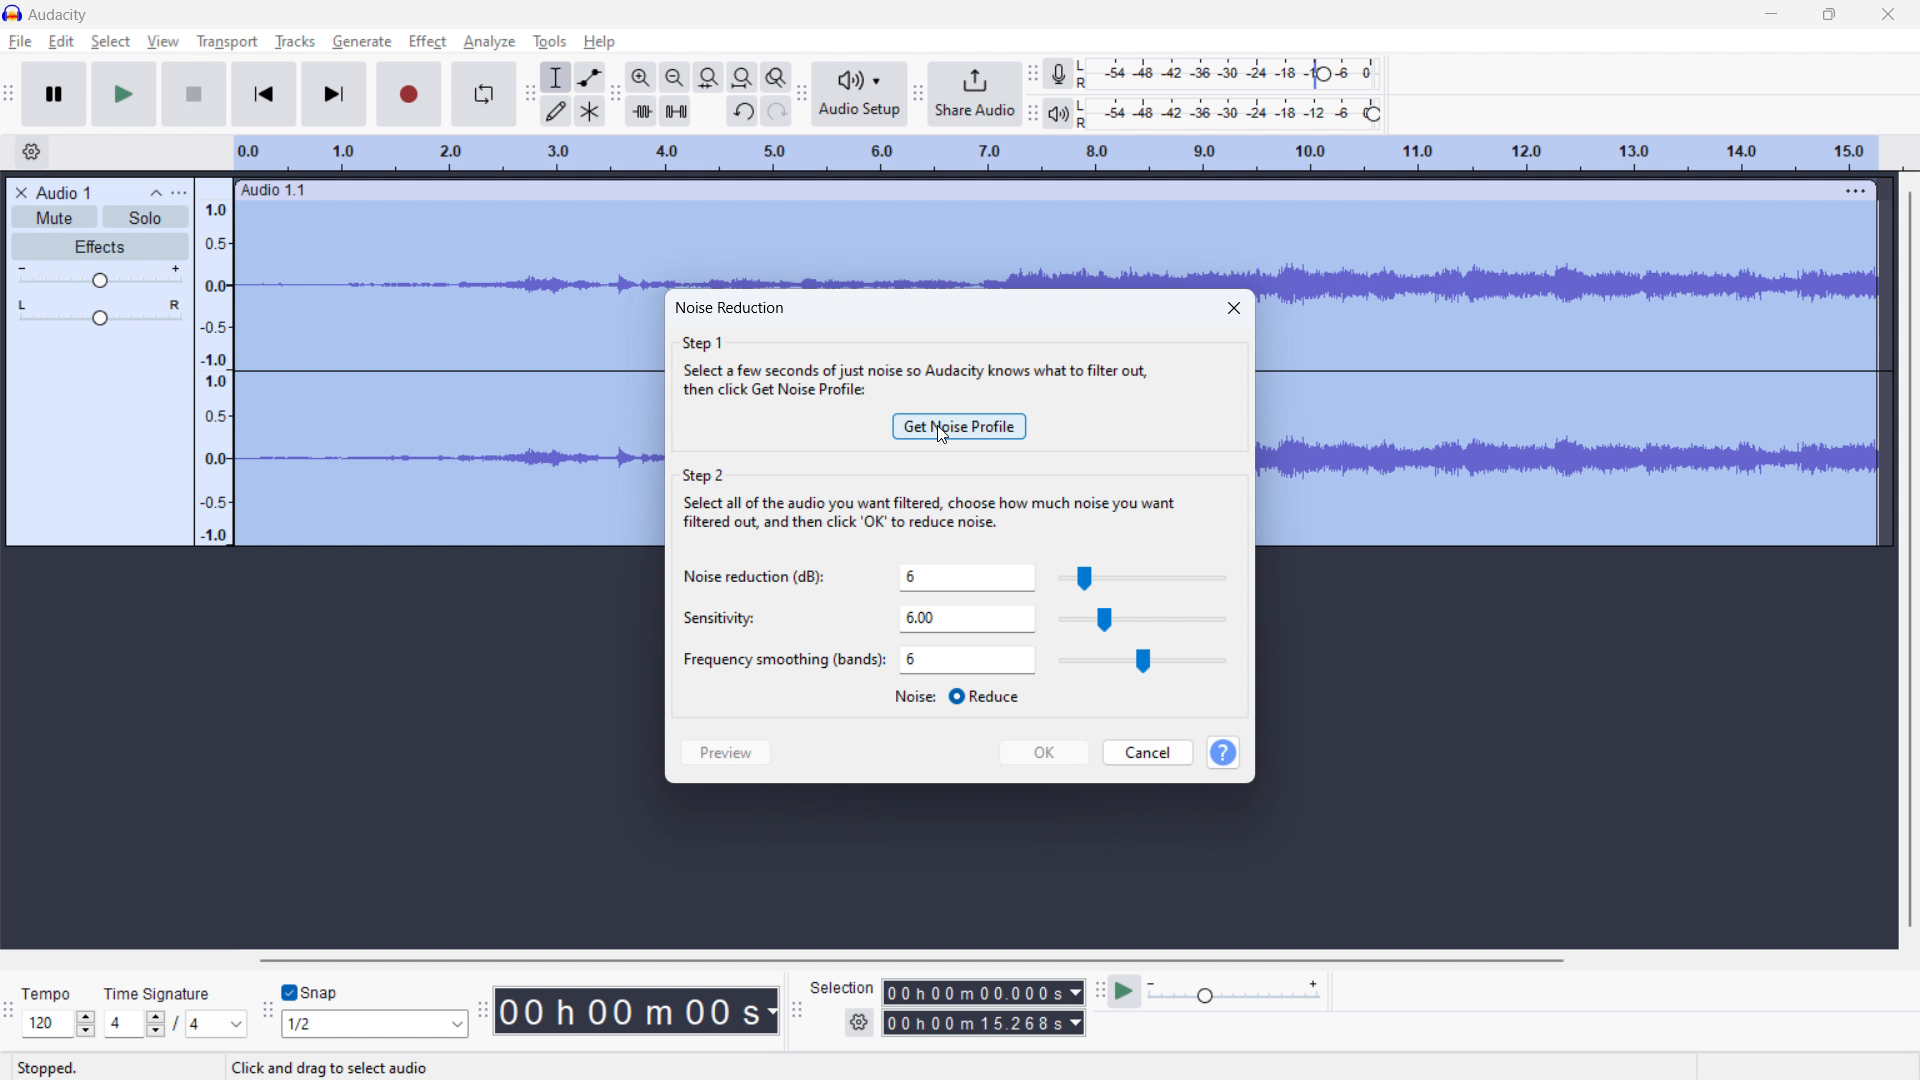  Describe the element at coordinates (162, 40) in the screenshot. I see `view` at that location.